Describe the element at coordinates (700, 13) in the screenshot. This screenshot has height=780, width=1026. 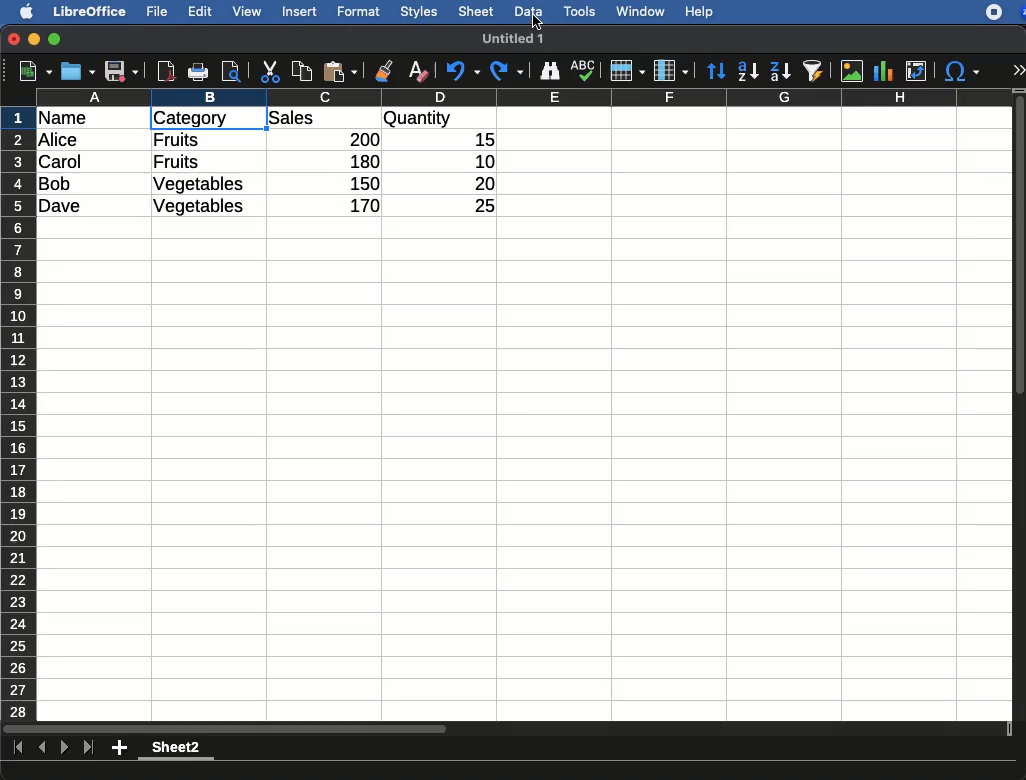
I see `help` at that location.